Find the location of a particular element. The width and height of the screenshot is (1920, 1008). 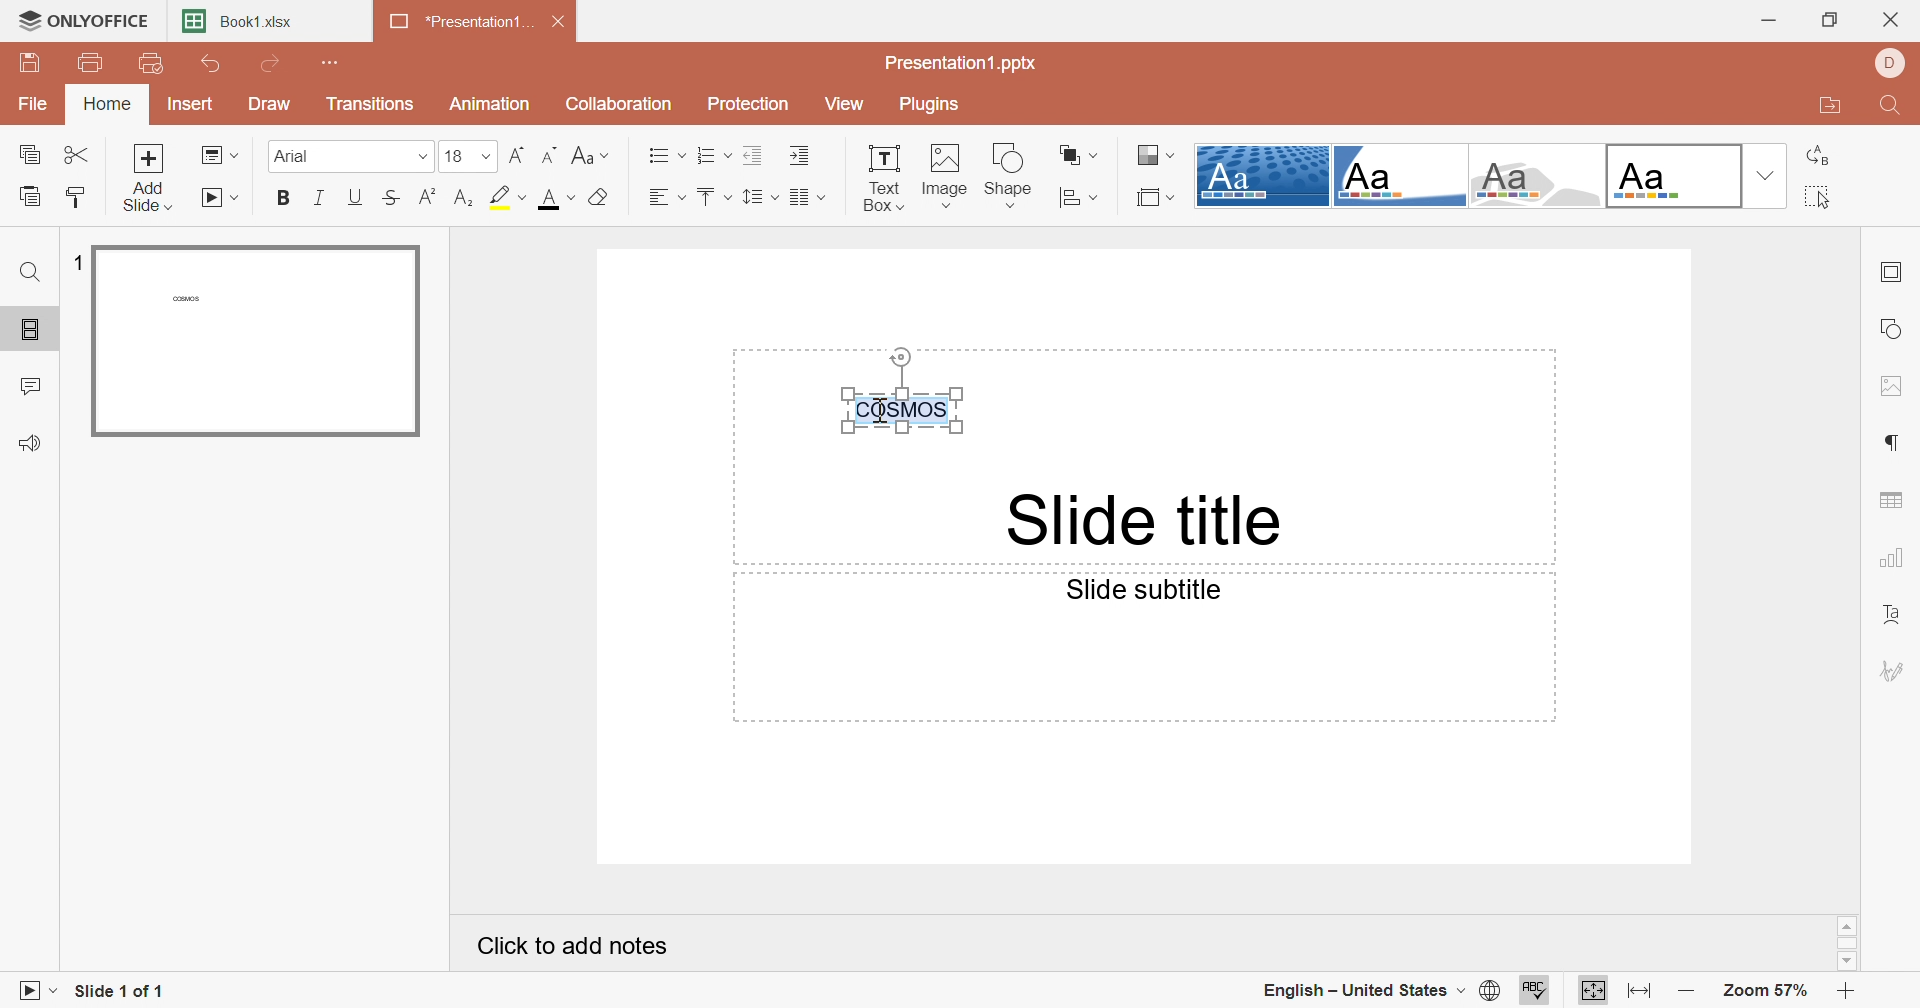

Save is located at coordinates (22, 61).